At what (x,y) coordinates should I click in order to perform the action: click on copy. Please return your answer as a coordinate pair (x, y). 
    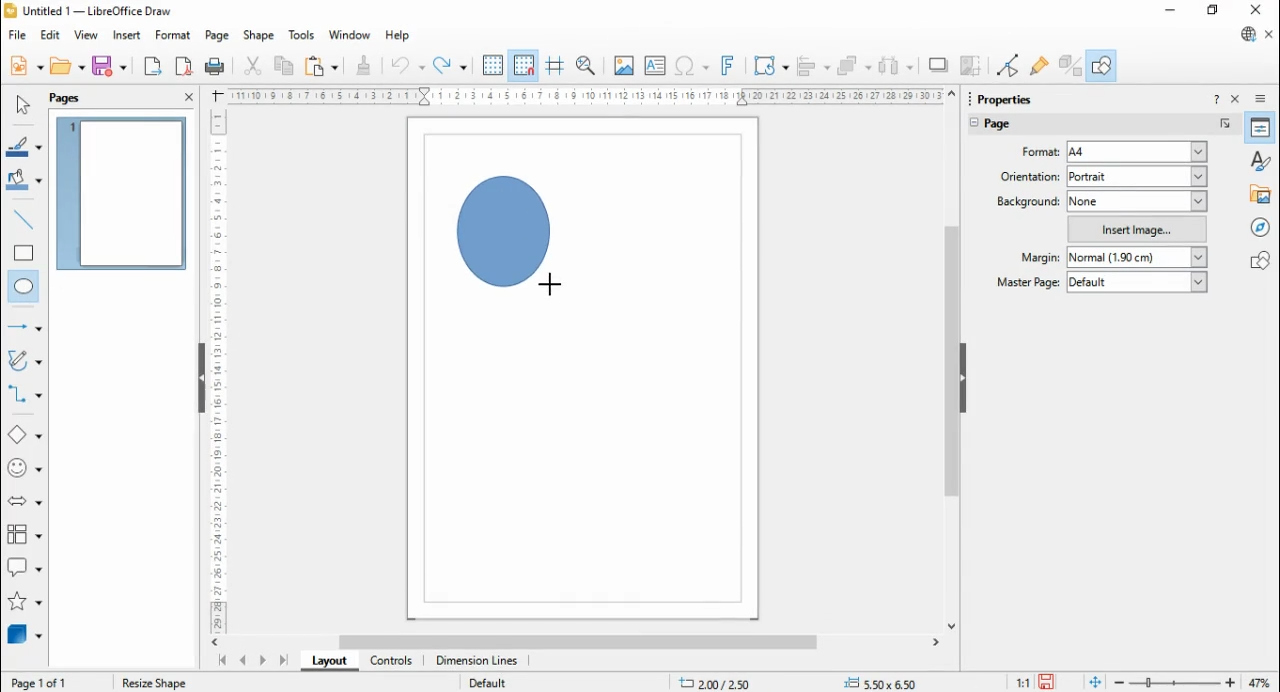
    Looking at the image, I should click on (284, 65).